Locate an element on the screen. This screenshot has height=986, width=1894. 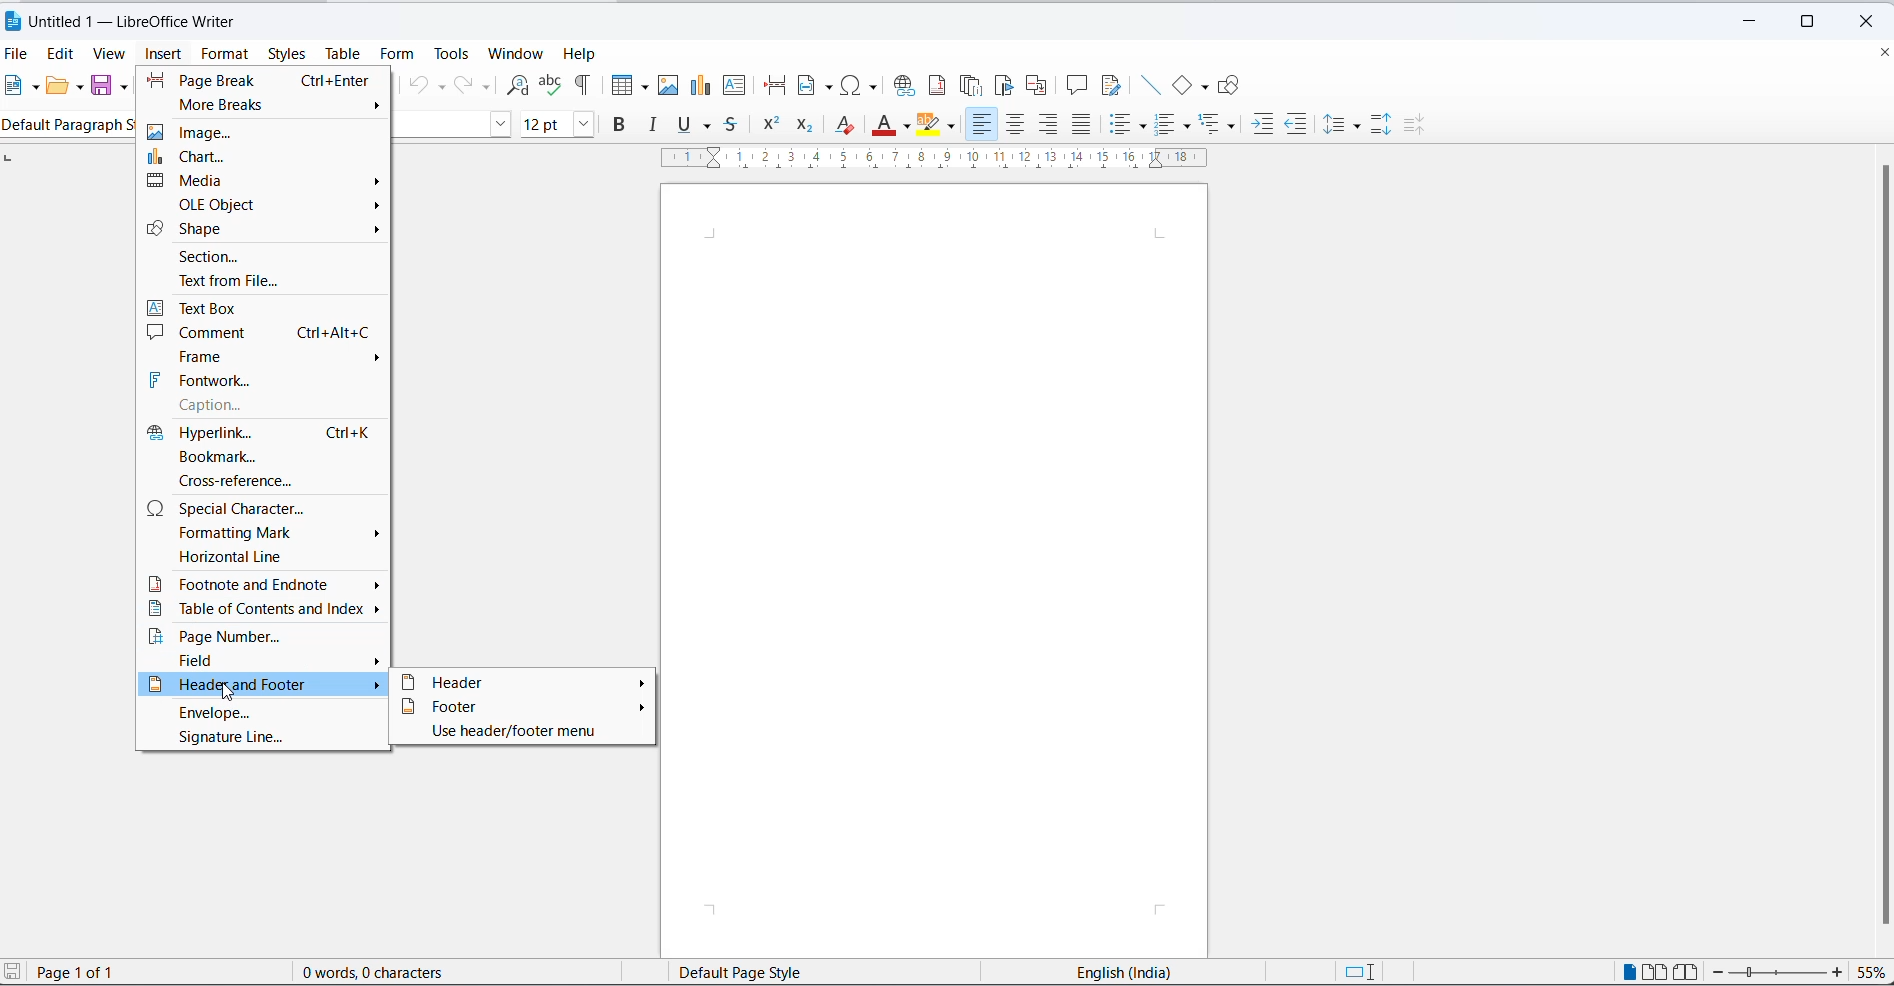
scroll bar is located at coordinates (1877, 546).